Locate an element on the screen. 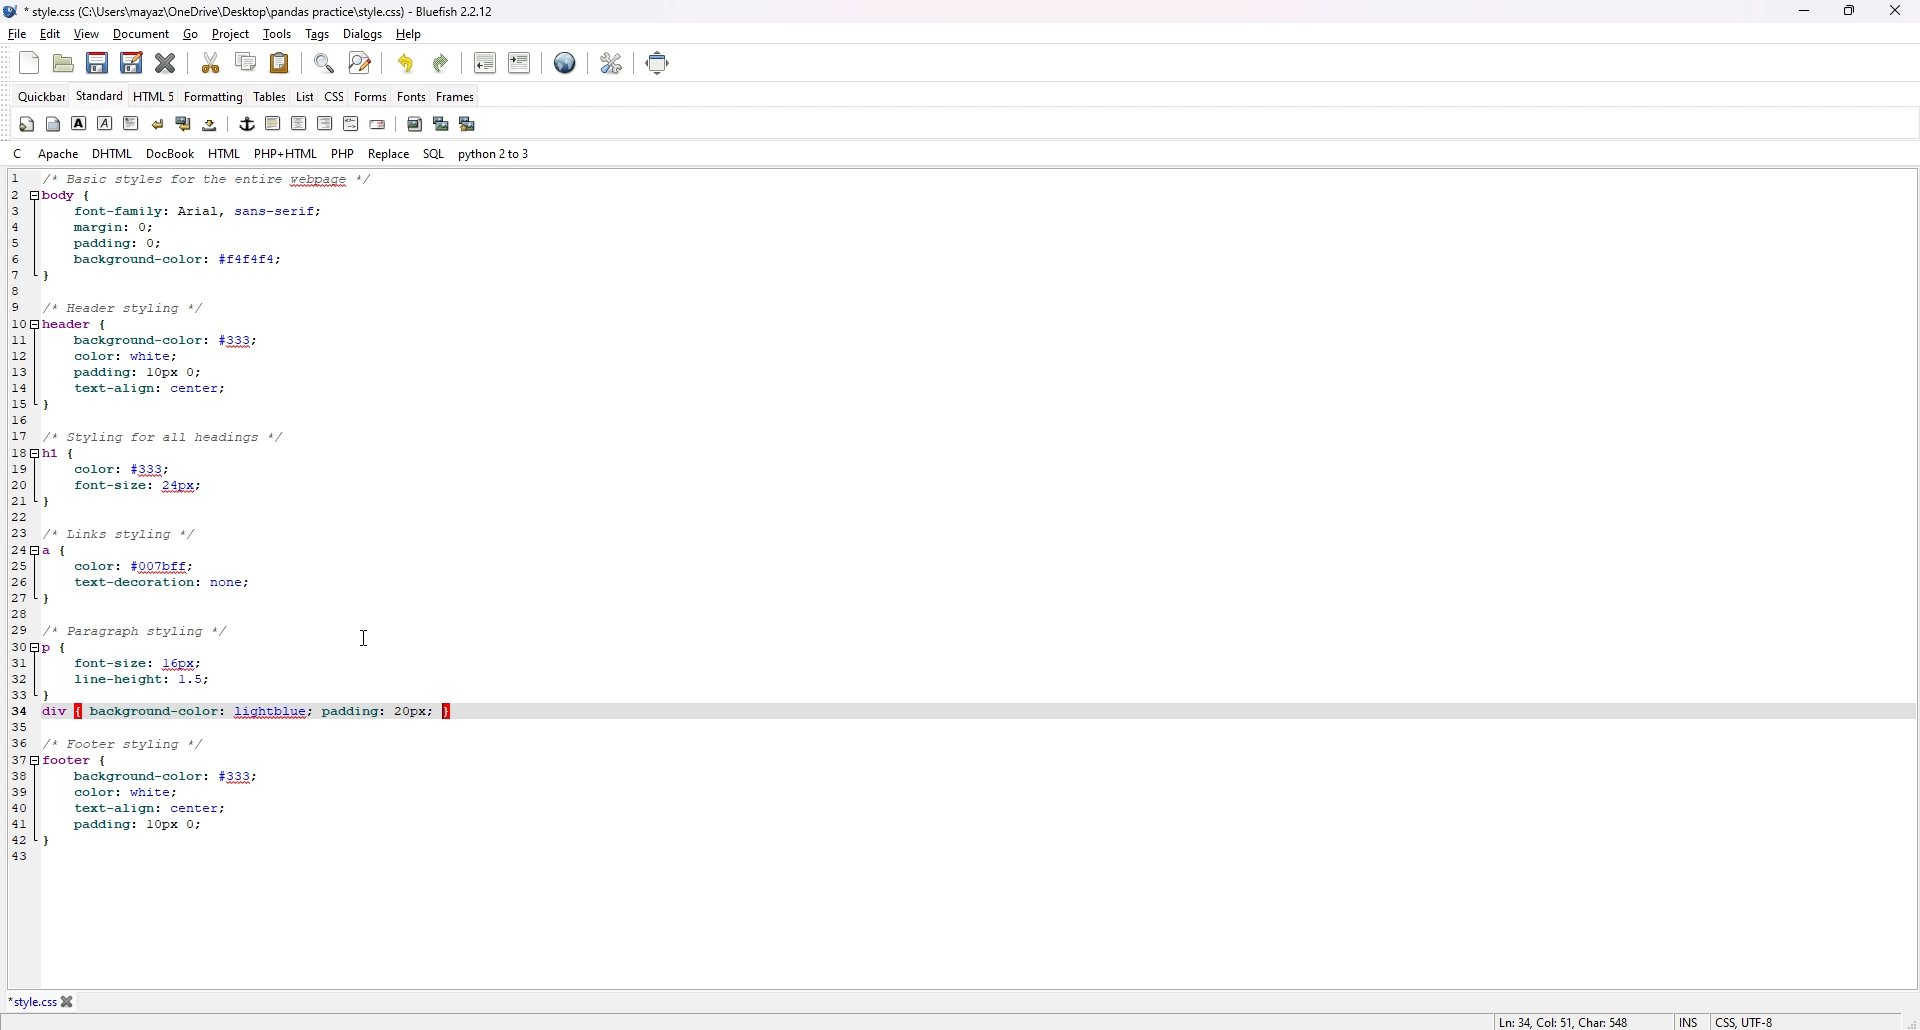  edit preference is located at coordinates (612, 63).